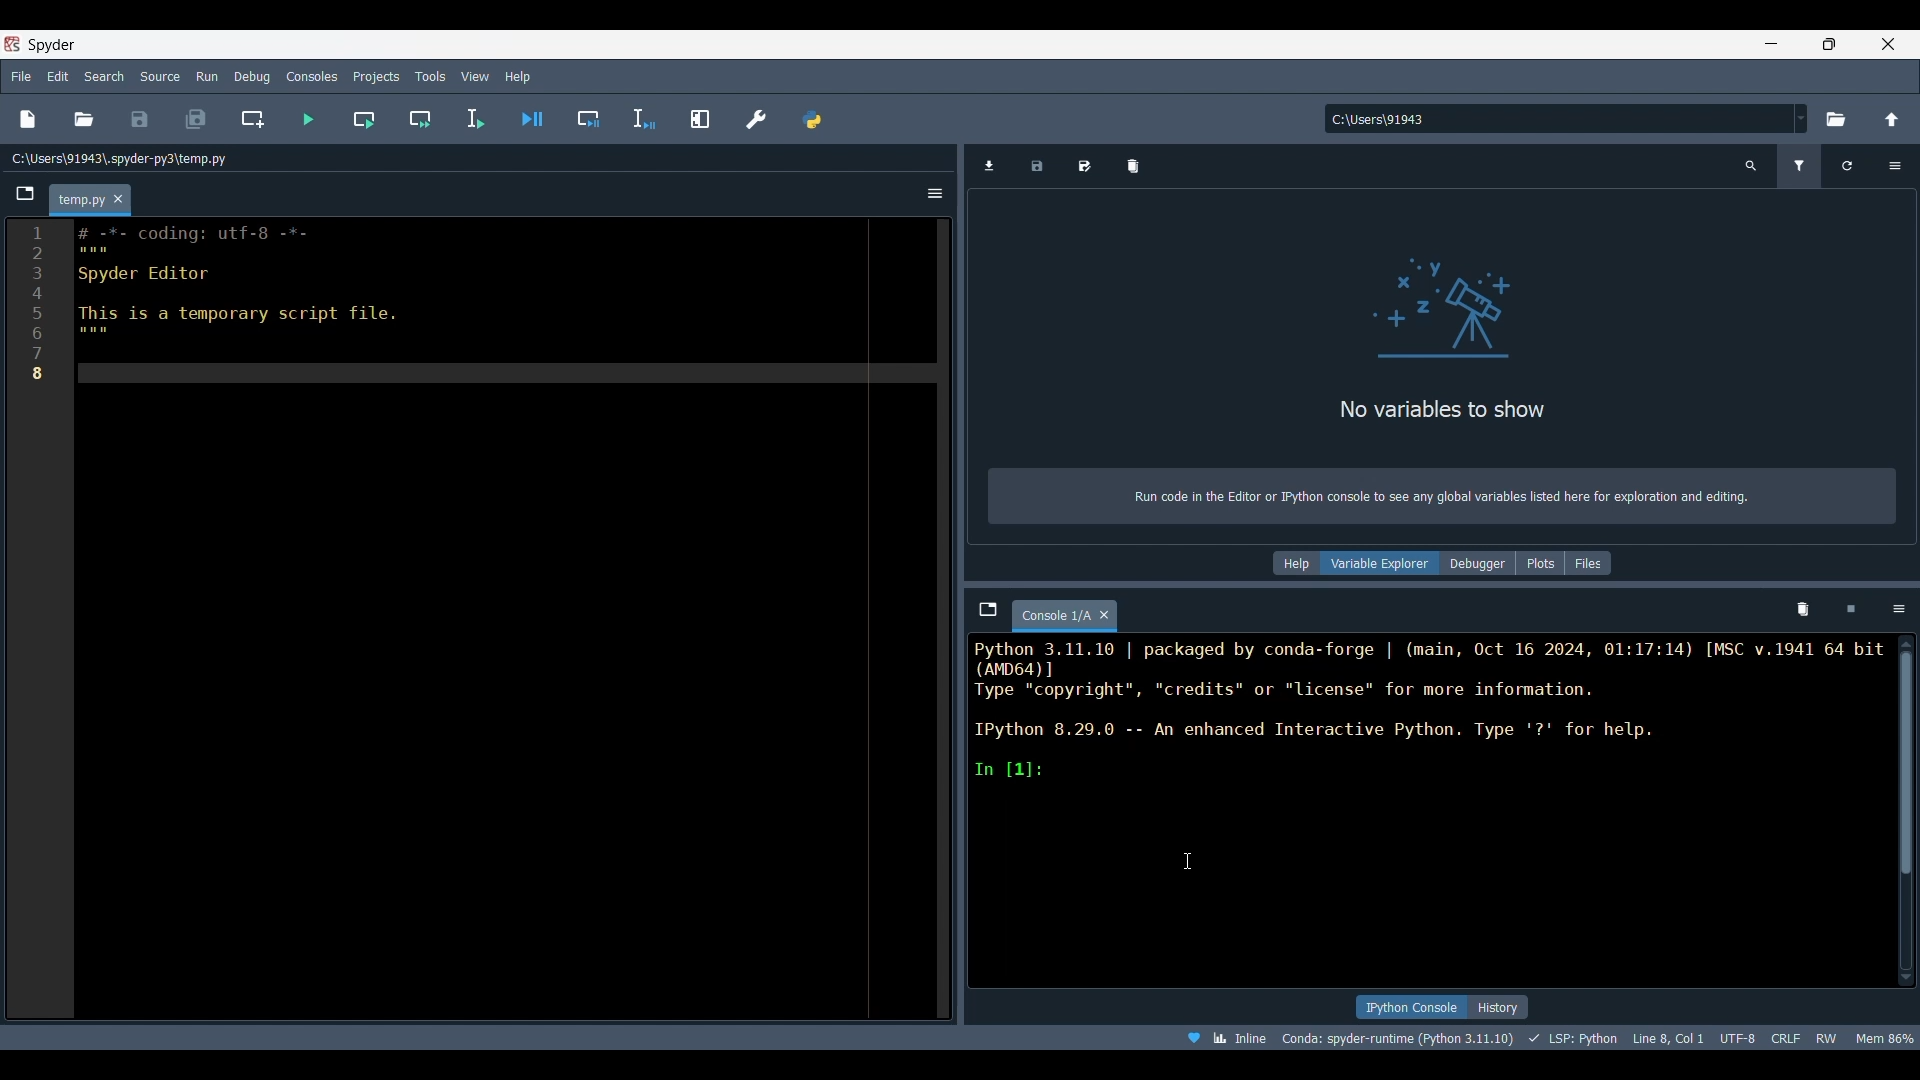 The width and height of the screenshot is (1920, 1080). Describe the element at coordinates (420, 119) in the screenshot. I see `Run current cell and go to the next one` at that location.